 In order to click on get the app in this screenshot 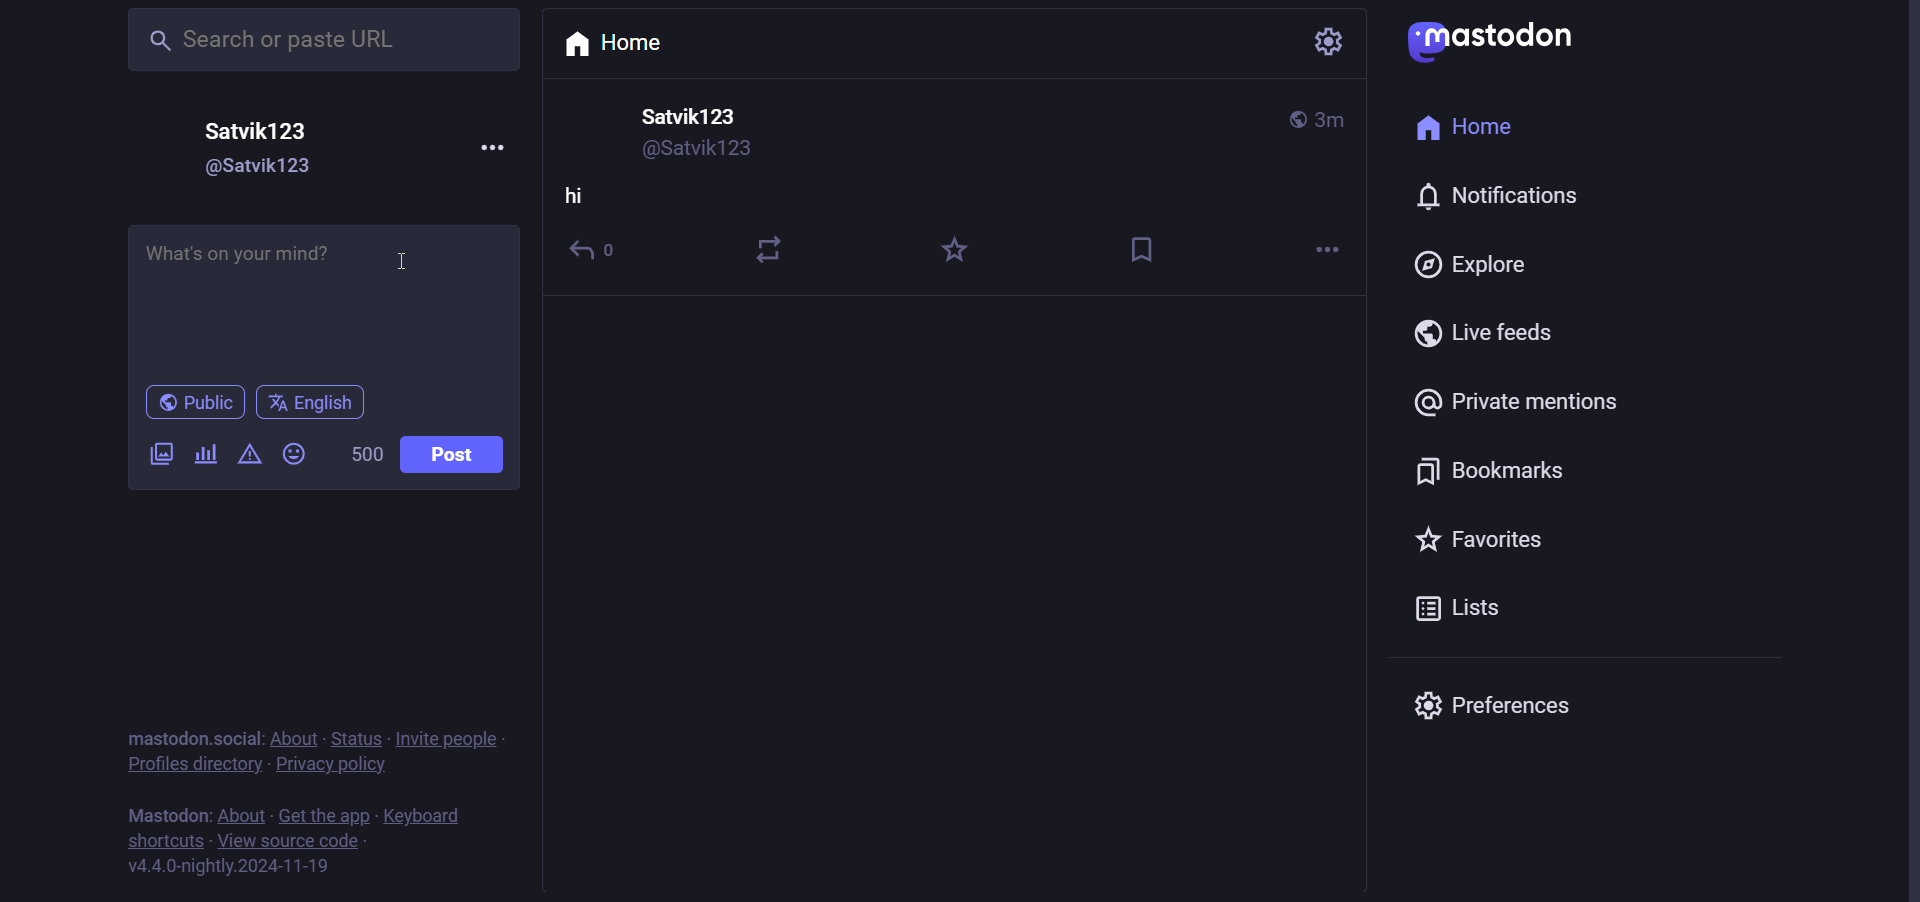, I will do `click(321, 815)`.